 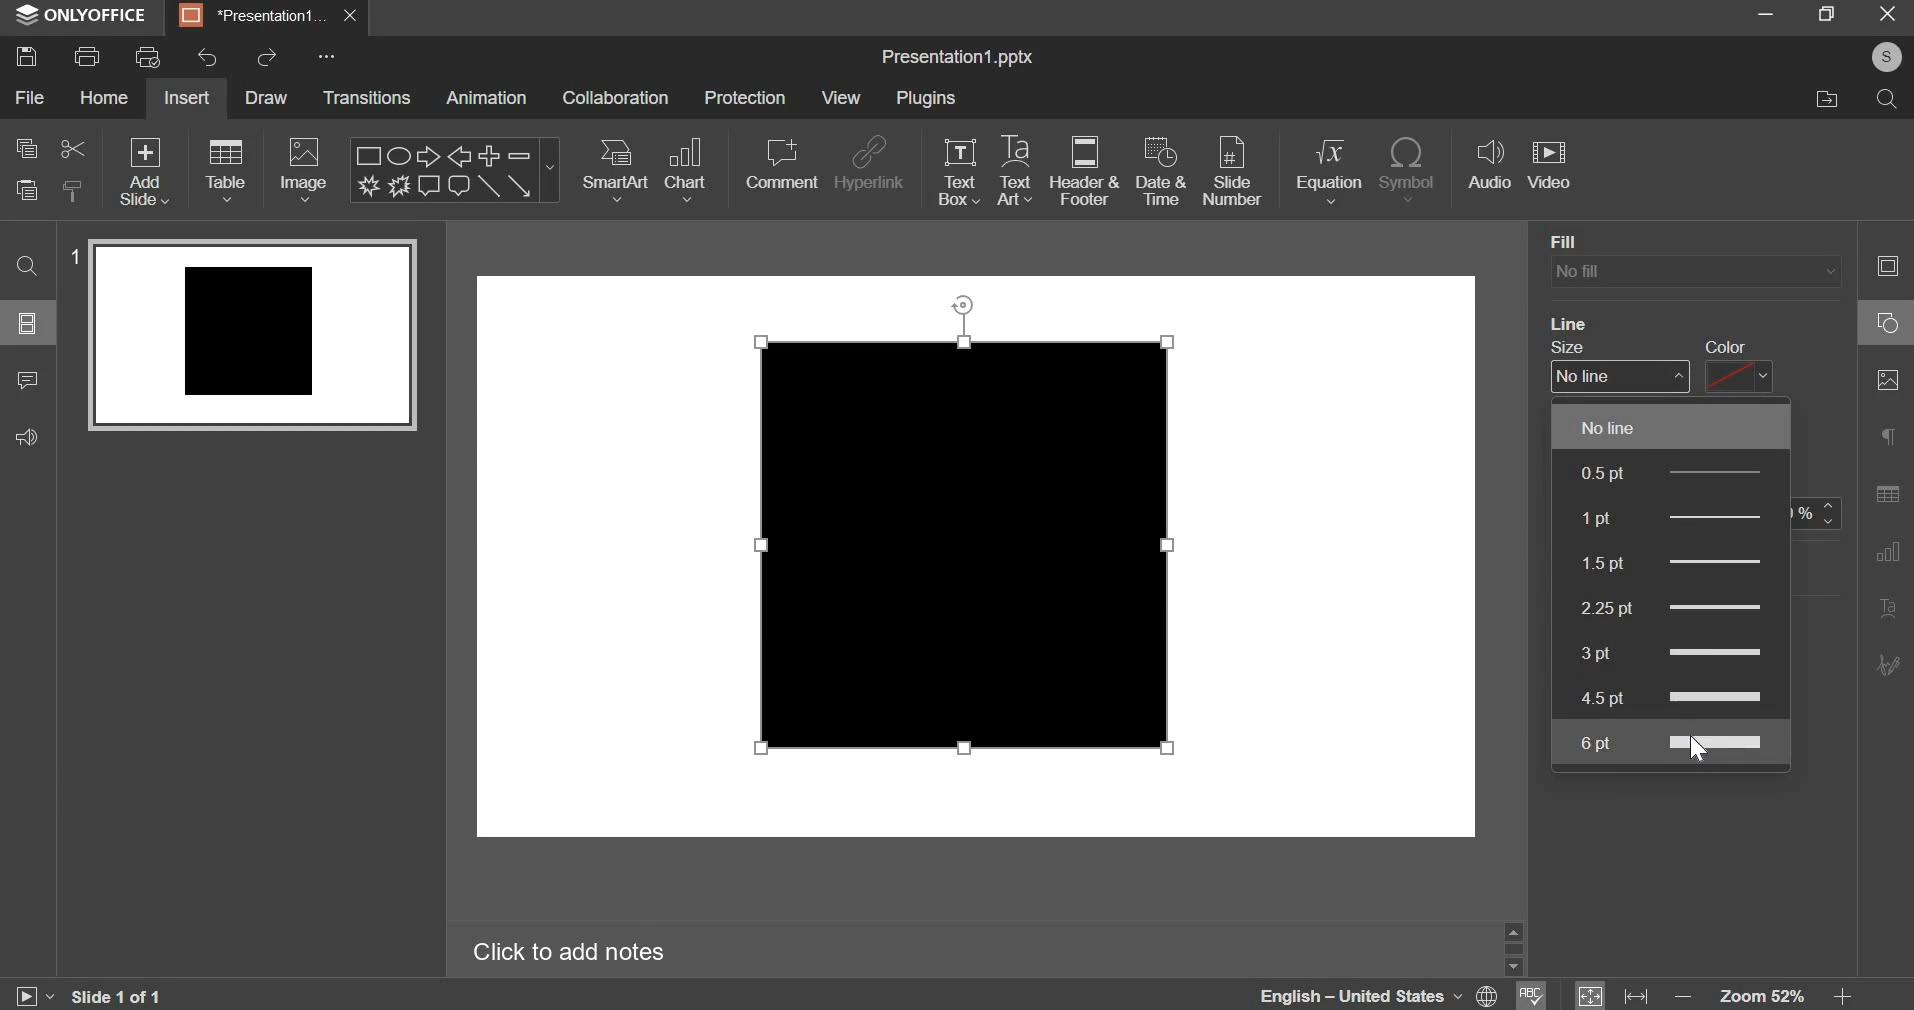 What do you see at coordinates (1888, 554) in the screenshot?
I see `Chart` at bounding box center [1888, 554].